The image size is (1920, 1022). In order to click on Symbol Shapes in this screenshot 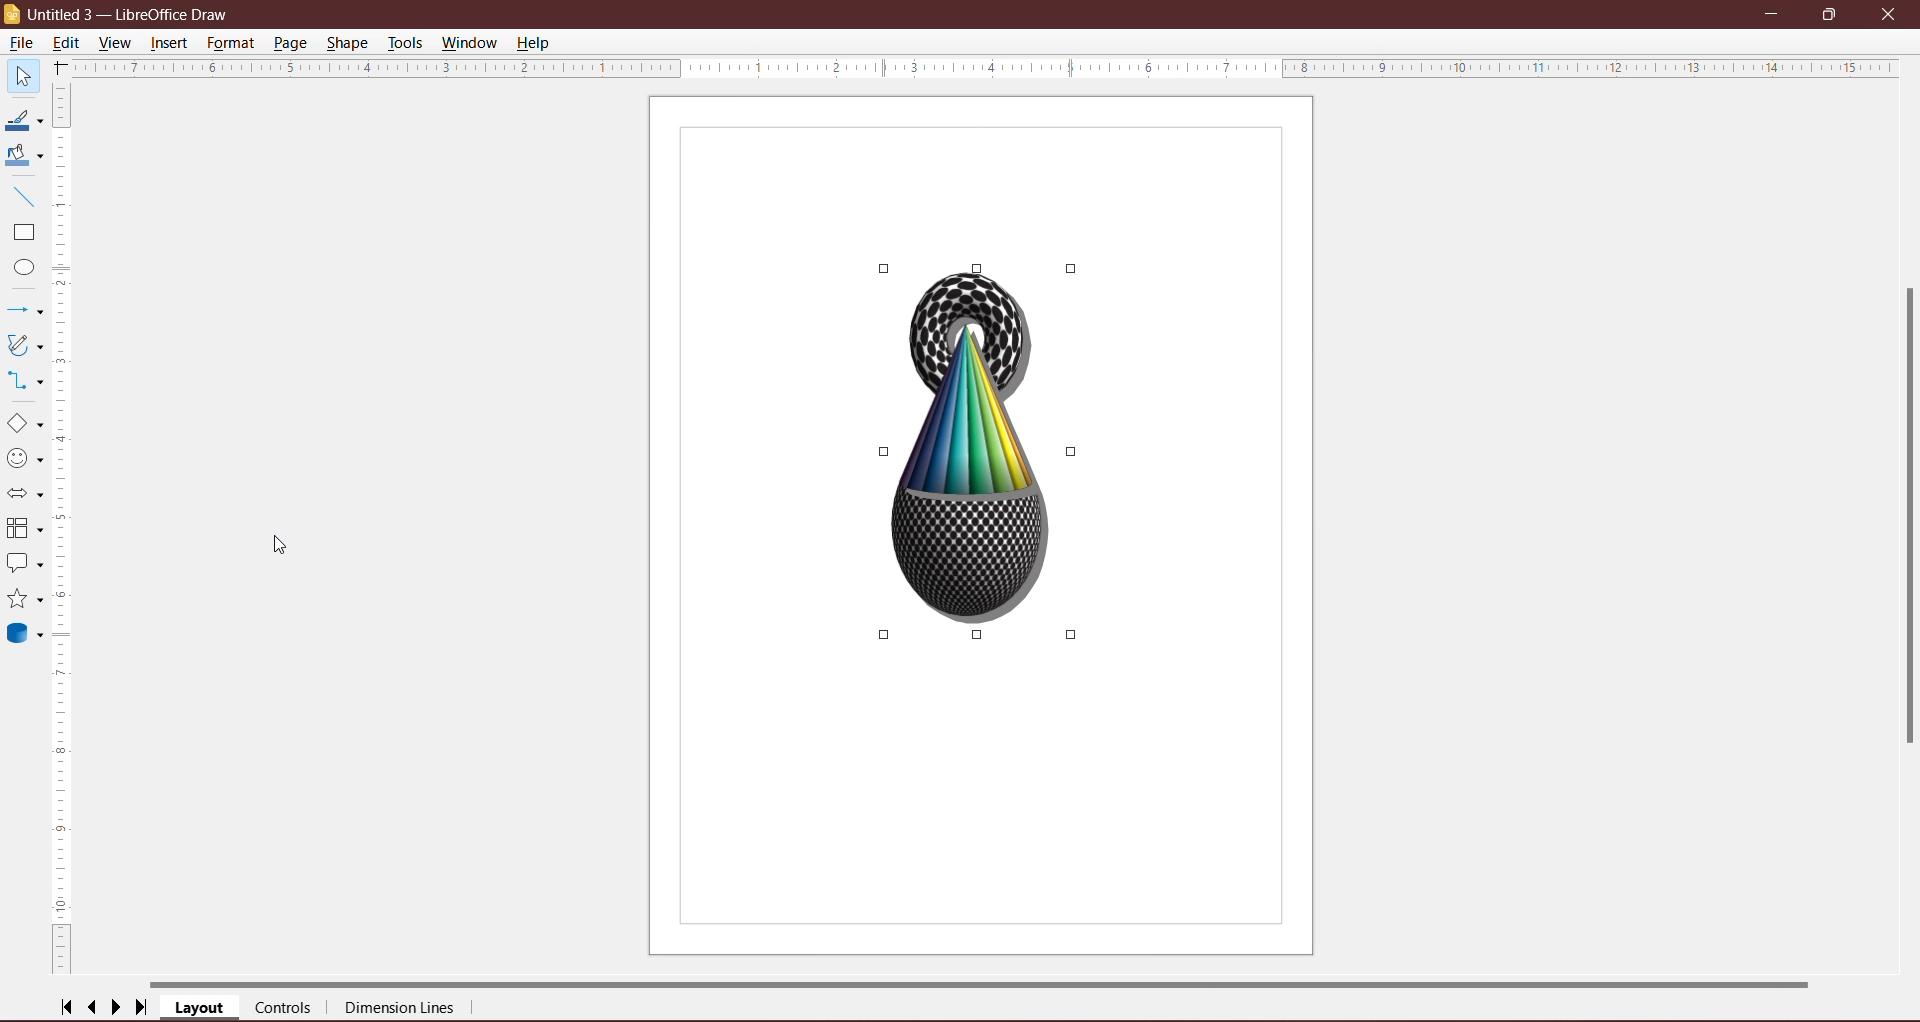, I will do `click(25, 458)`.